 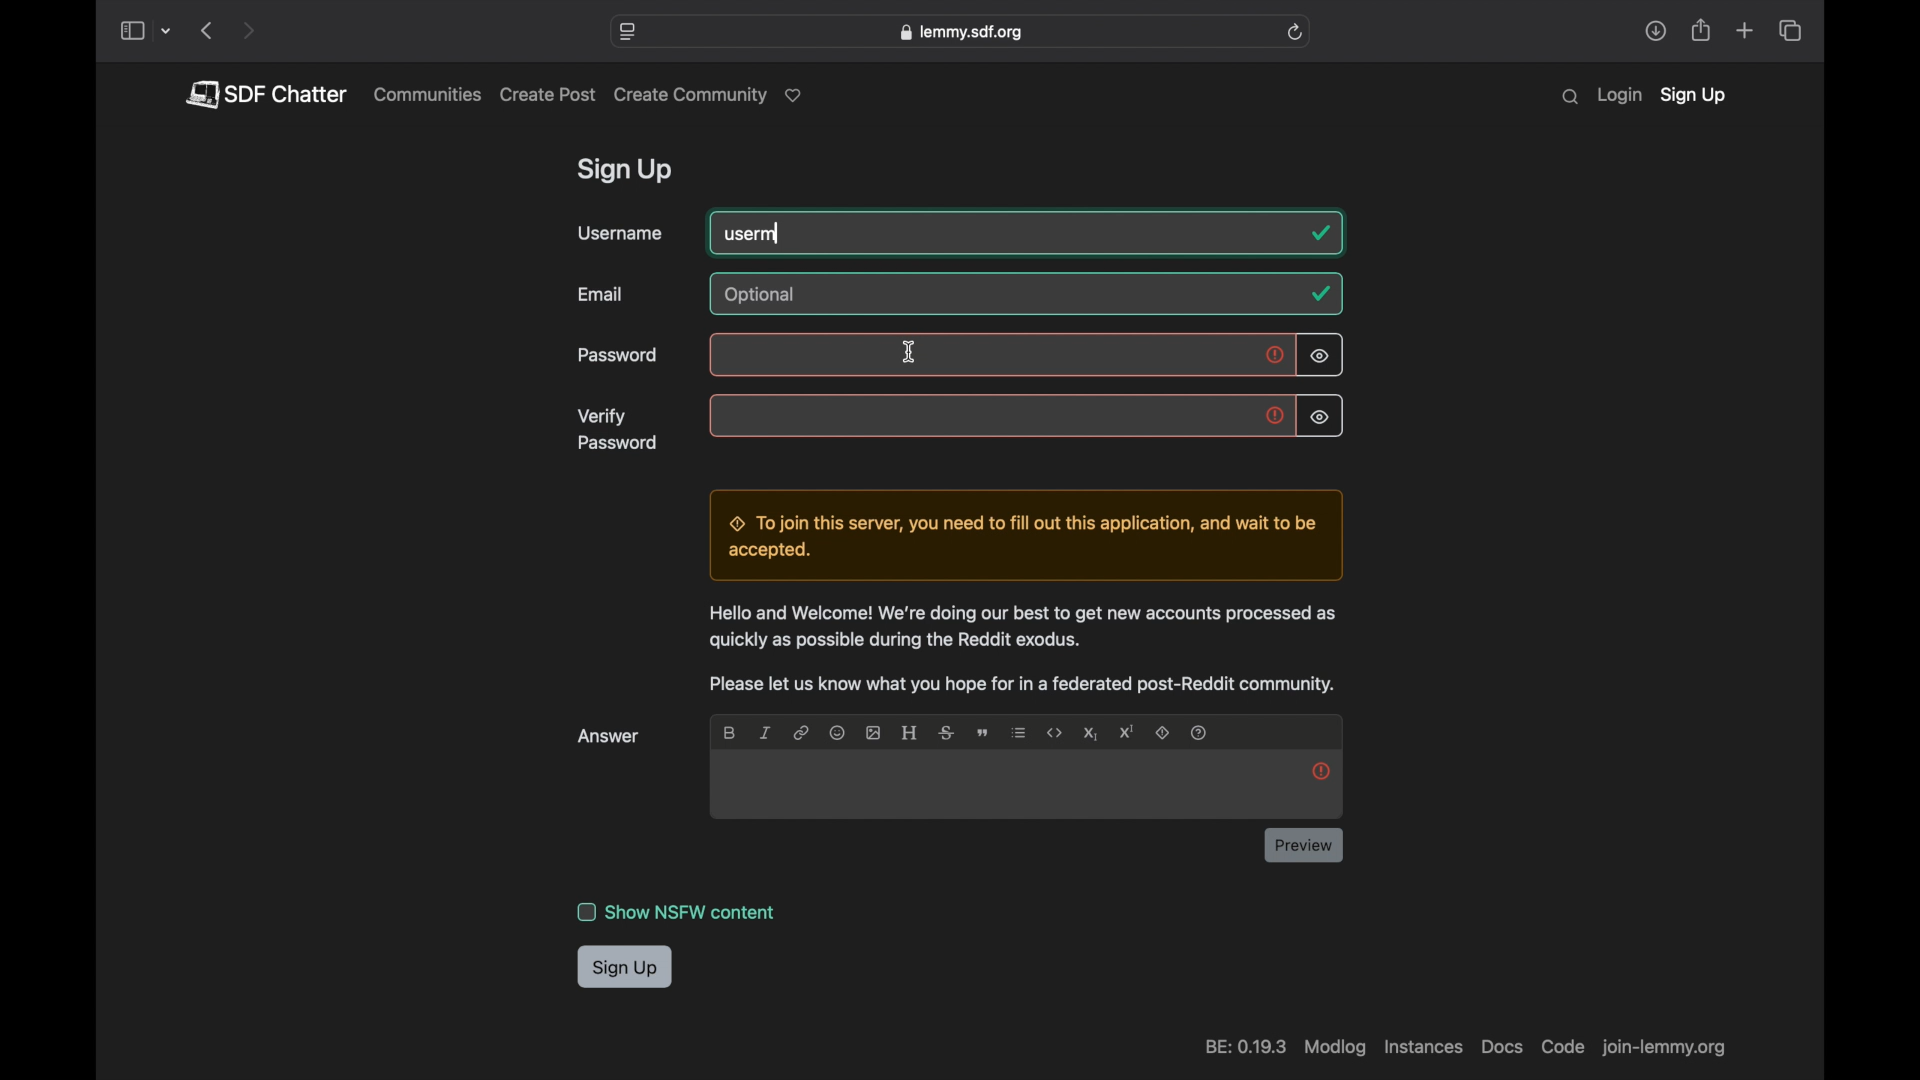 What do you see at coordinates (626, 968) in the screenshot?
I see `sign up` at bounding box center [626, 968].